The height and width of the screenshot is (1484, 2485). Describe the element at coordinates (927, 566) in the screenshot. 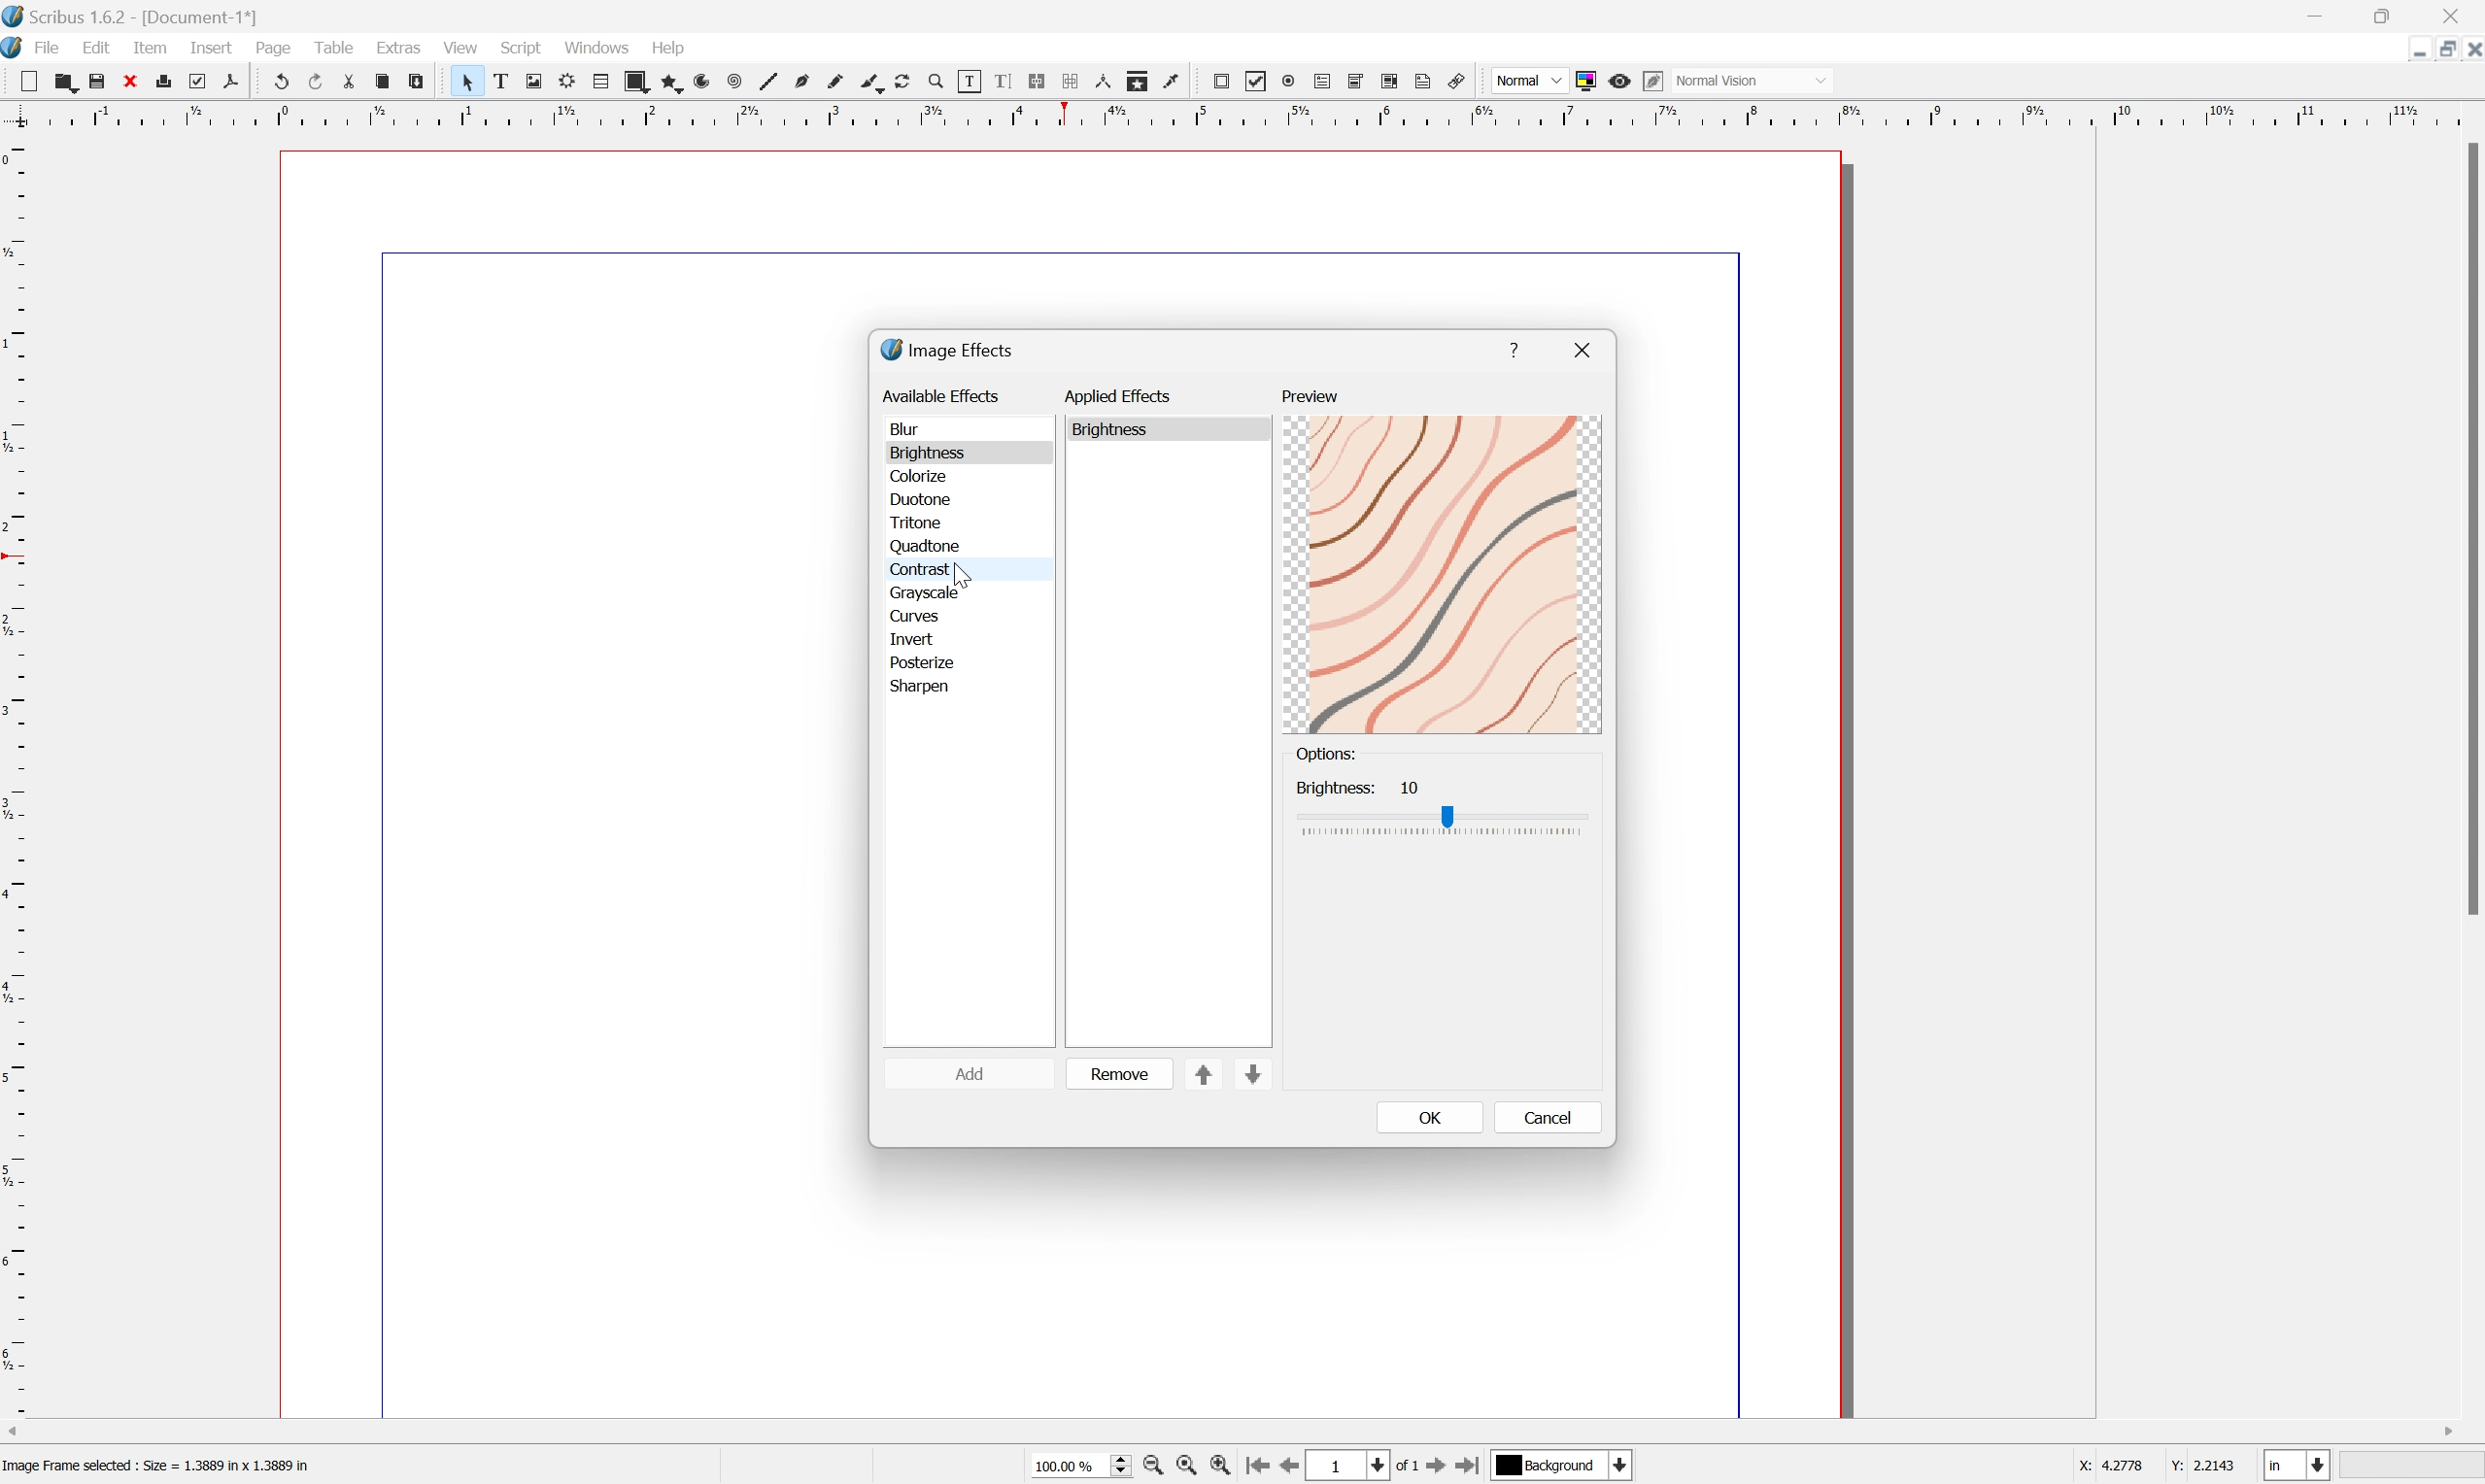

I see `contrast` at that location.